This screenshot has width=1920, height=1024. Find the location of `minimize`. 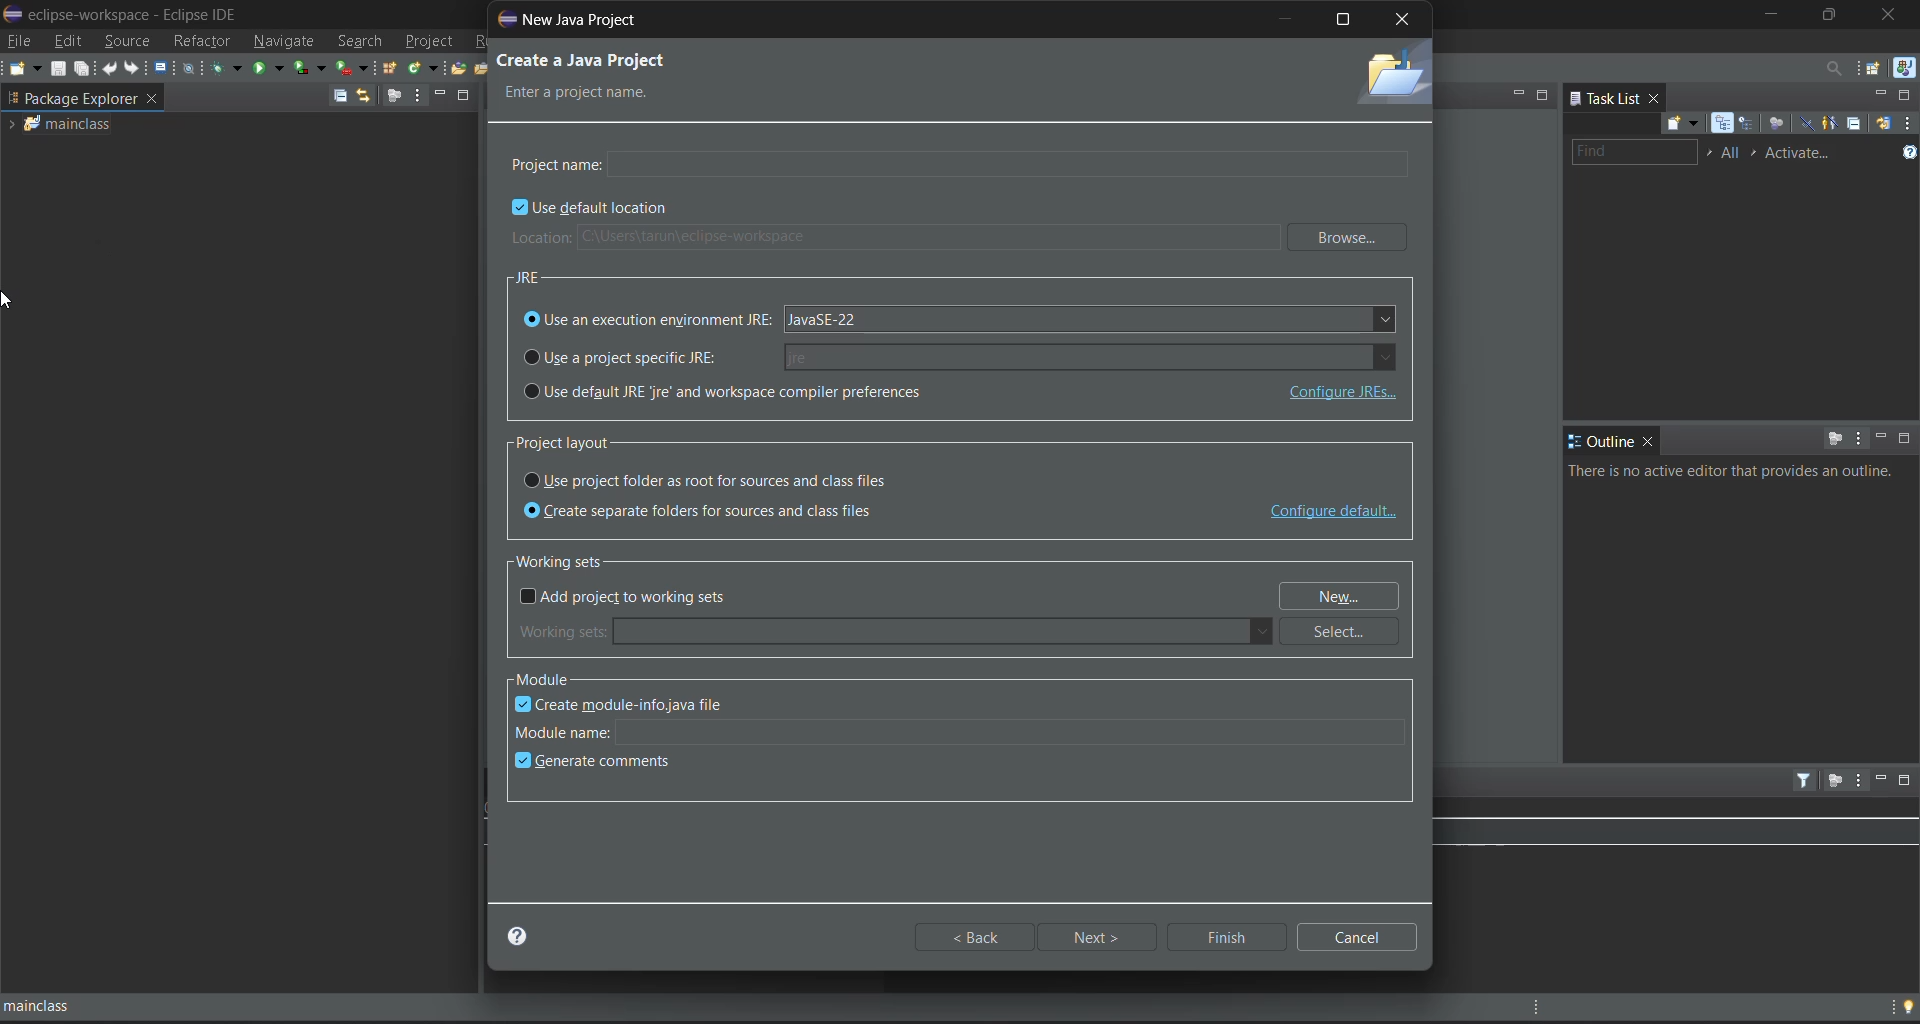

minimize is located at coordinates (442, 92).